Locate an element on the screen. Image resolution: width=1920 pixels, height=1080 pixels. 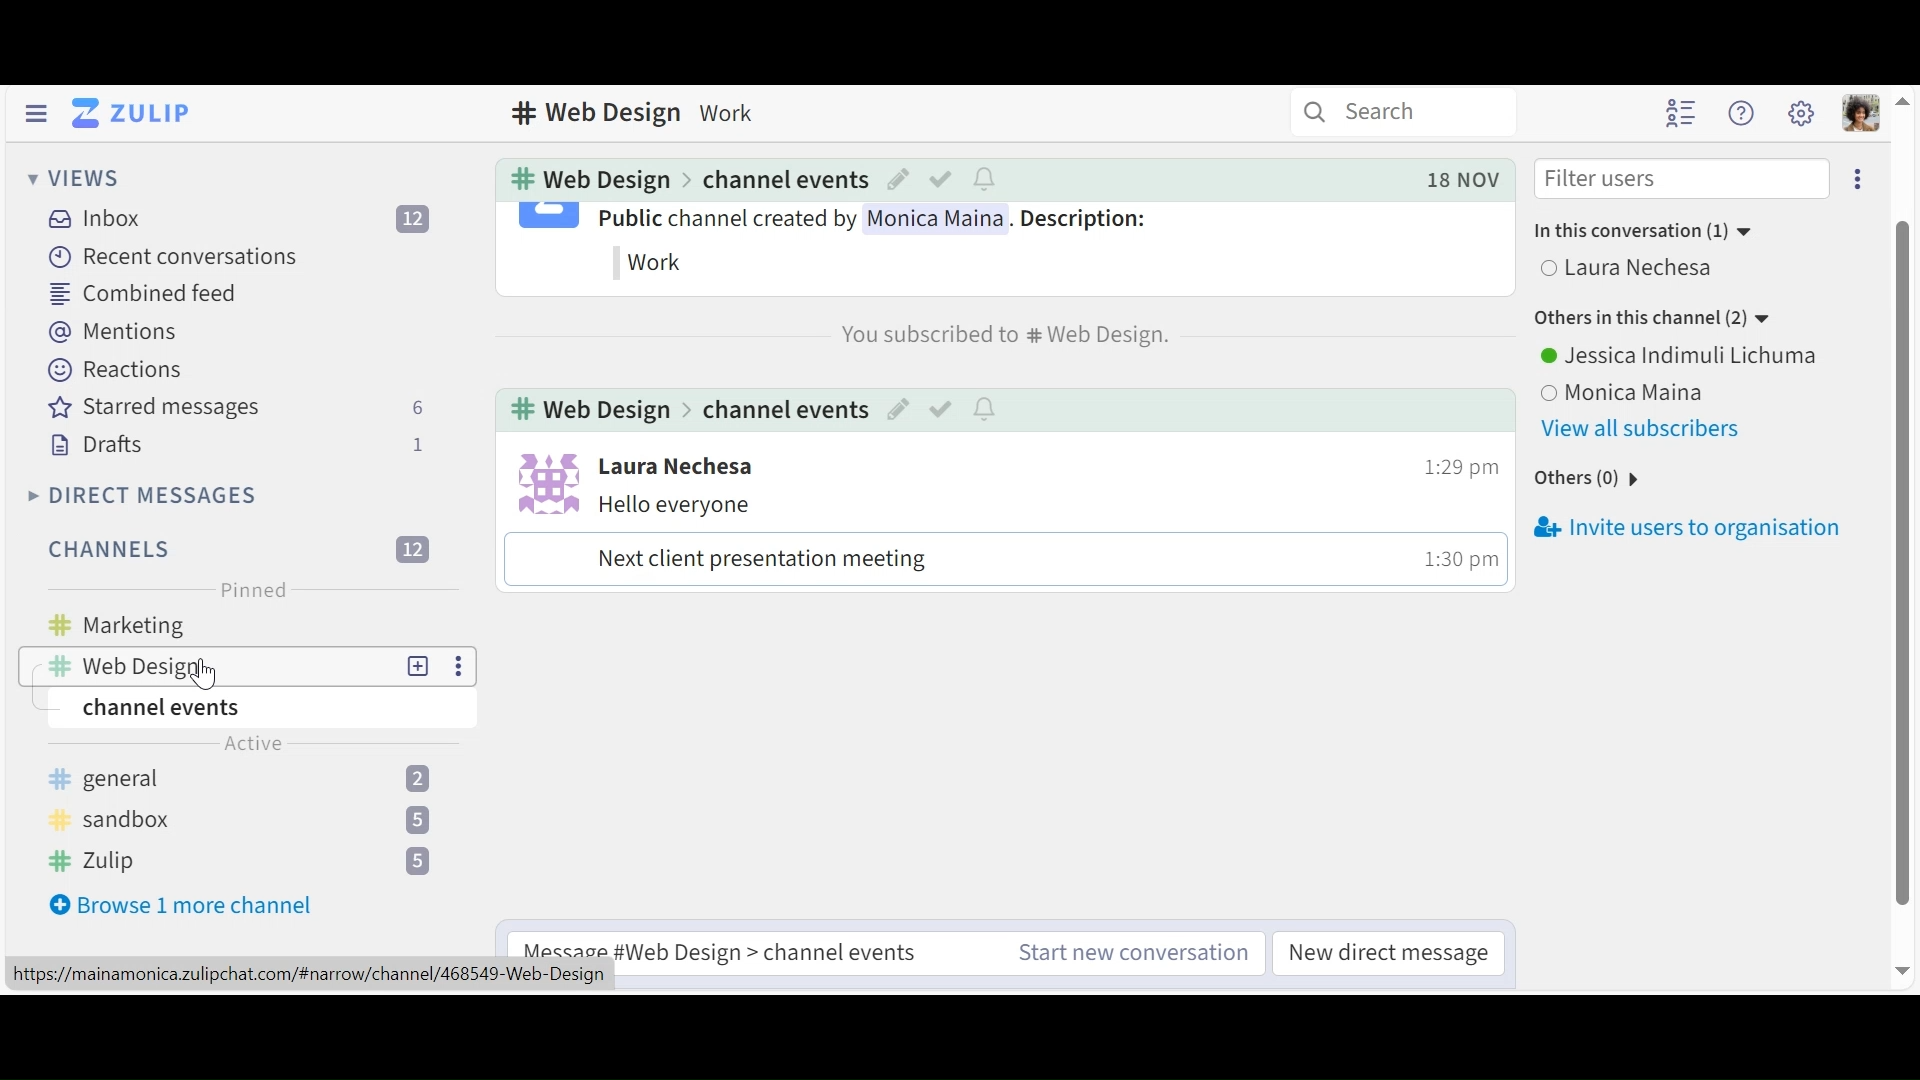
Mentions is located at coordinates (111, 333).